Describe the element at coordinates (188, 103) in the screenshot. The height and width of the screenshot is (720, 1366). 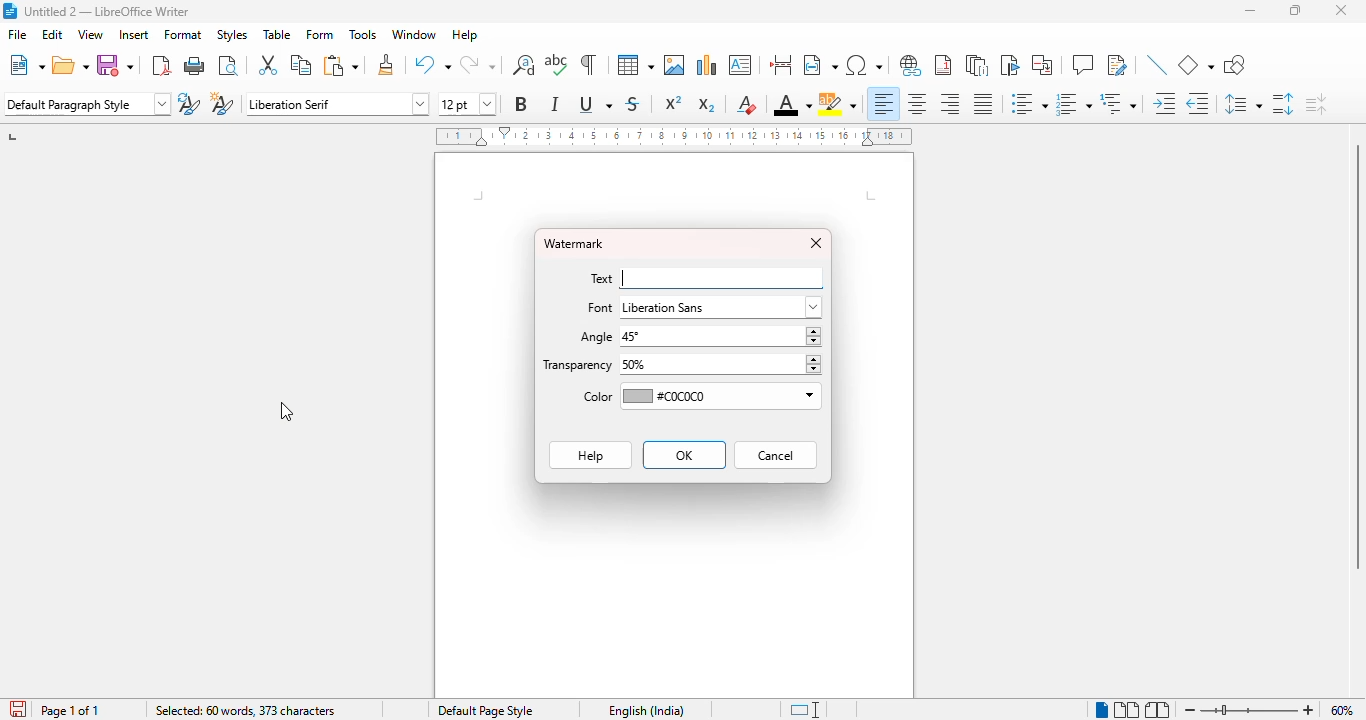
I see `update selected style` at that location.